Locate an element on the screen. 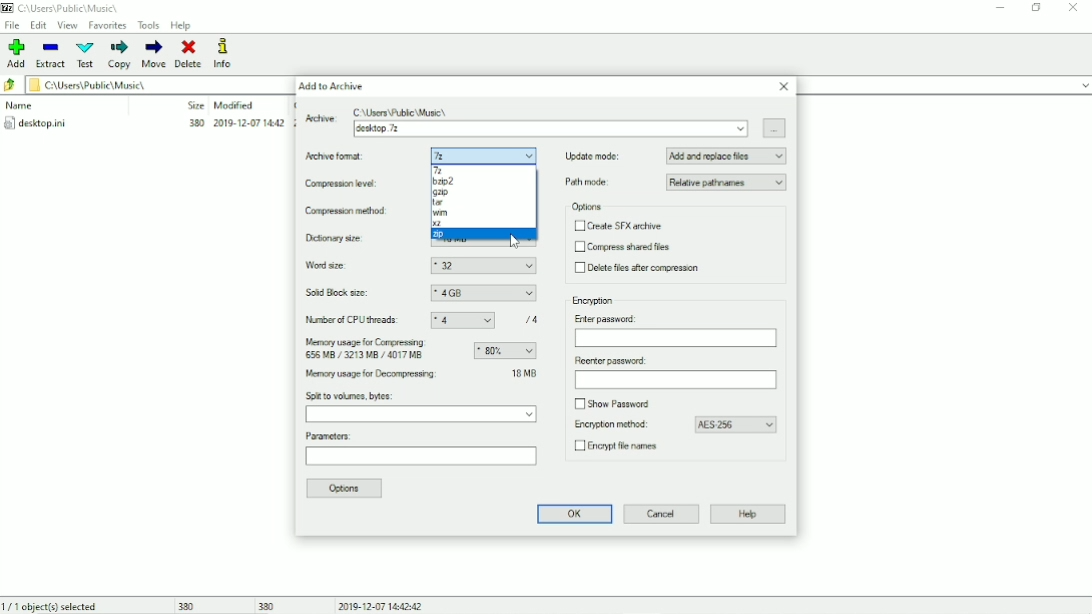 The height and width of the screenshot is (614, 1092). Edit is located at coordinates (39, 25).